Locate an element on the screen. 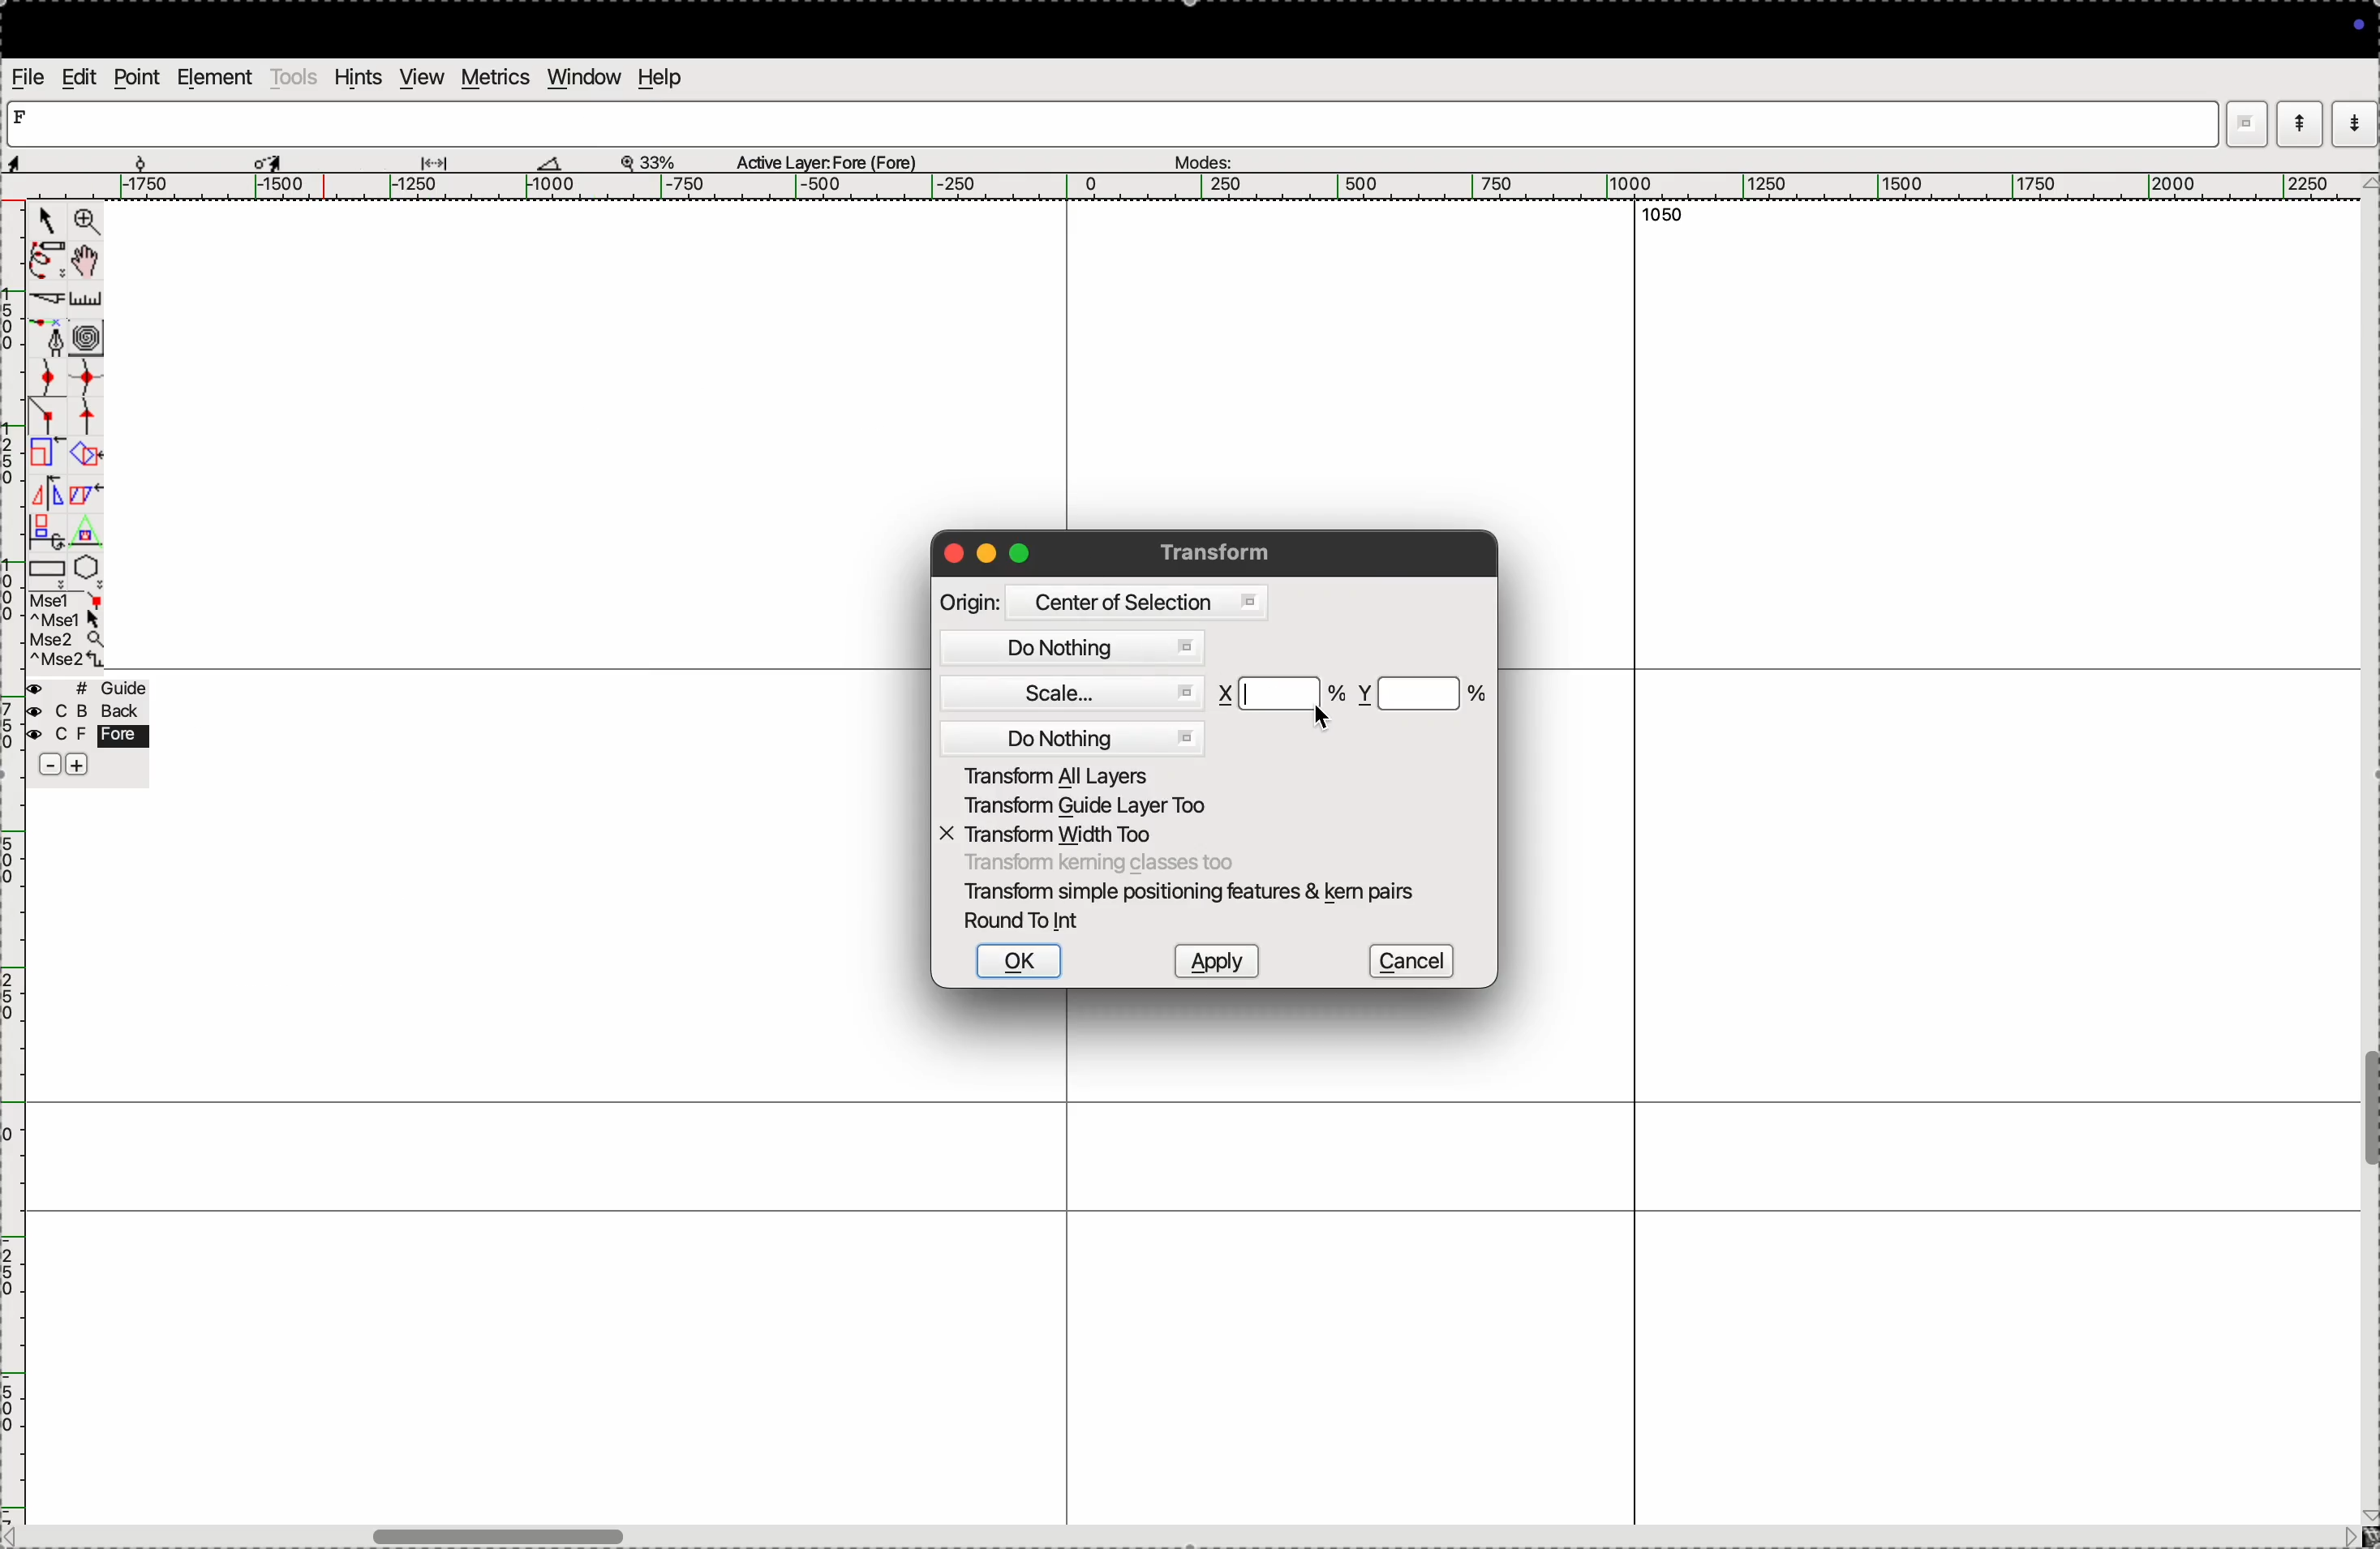  pen is located at coordinates (44, 263).